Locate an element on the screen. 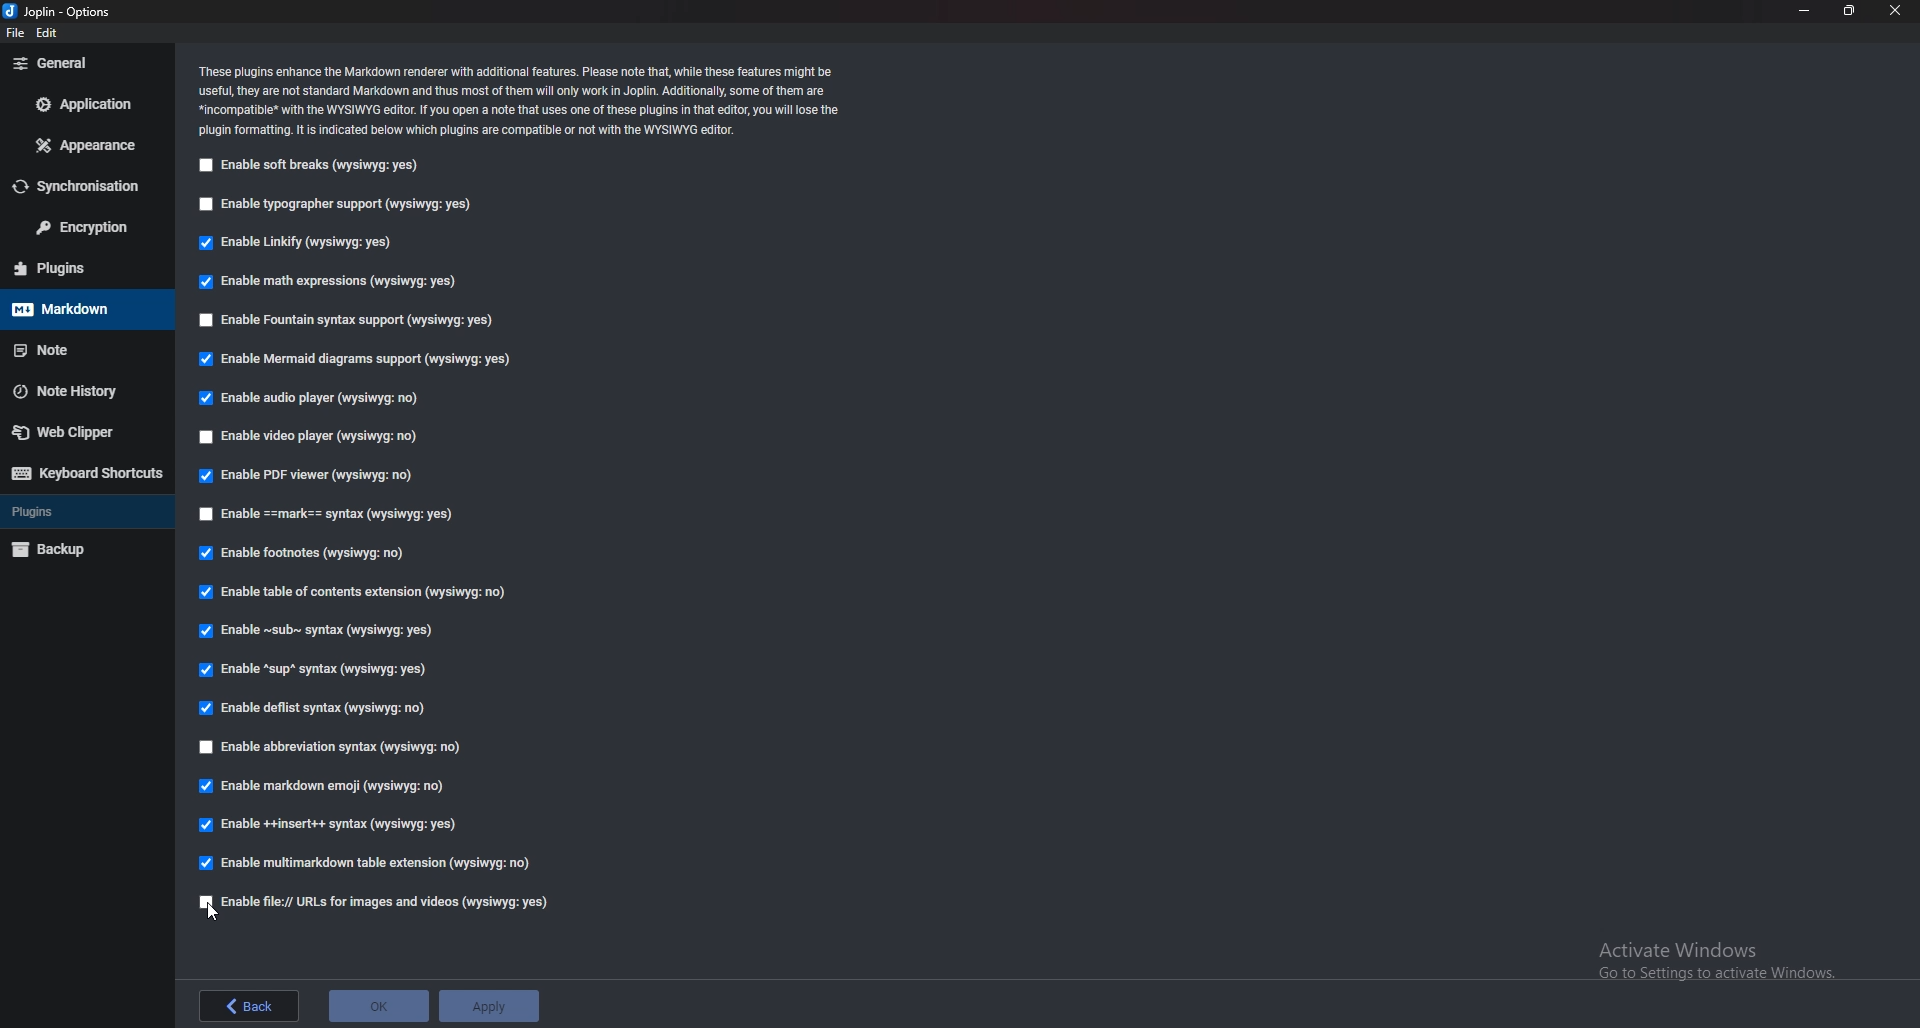  Enable audio player is located at coordinates (310, 399).